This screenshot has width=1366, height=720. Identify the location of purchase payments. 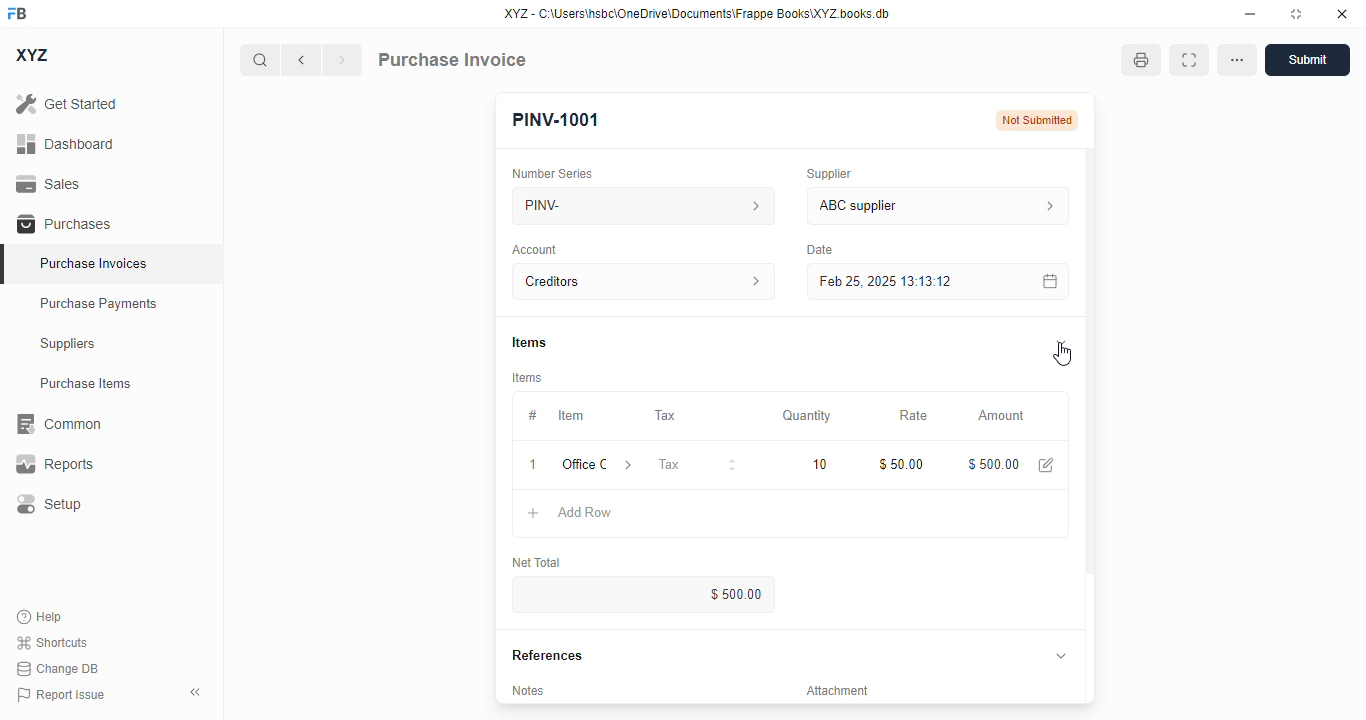
(99, 303).